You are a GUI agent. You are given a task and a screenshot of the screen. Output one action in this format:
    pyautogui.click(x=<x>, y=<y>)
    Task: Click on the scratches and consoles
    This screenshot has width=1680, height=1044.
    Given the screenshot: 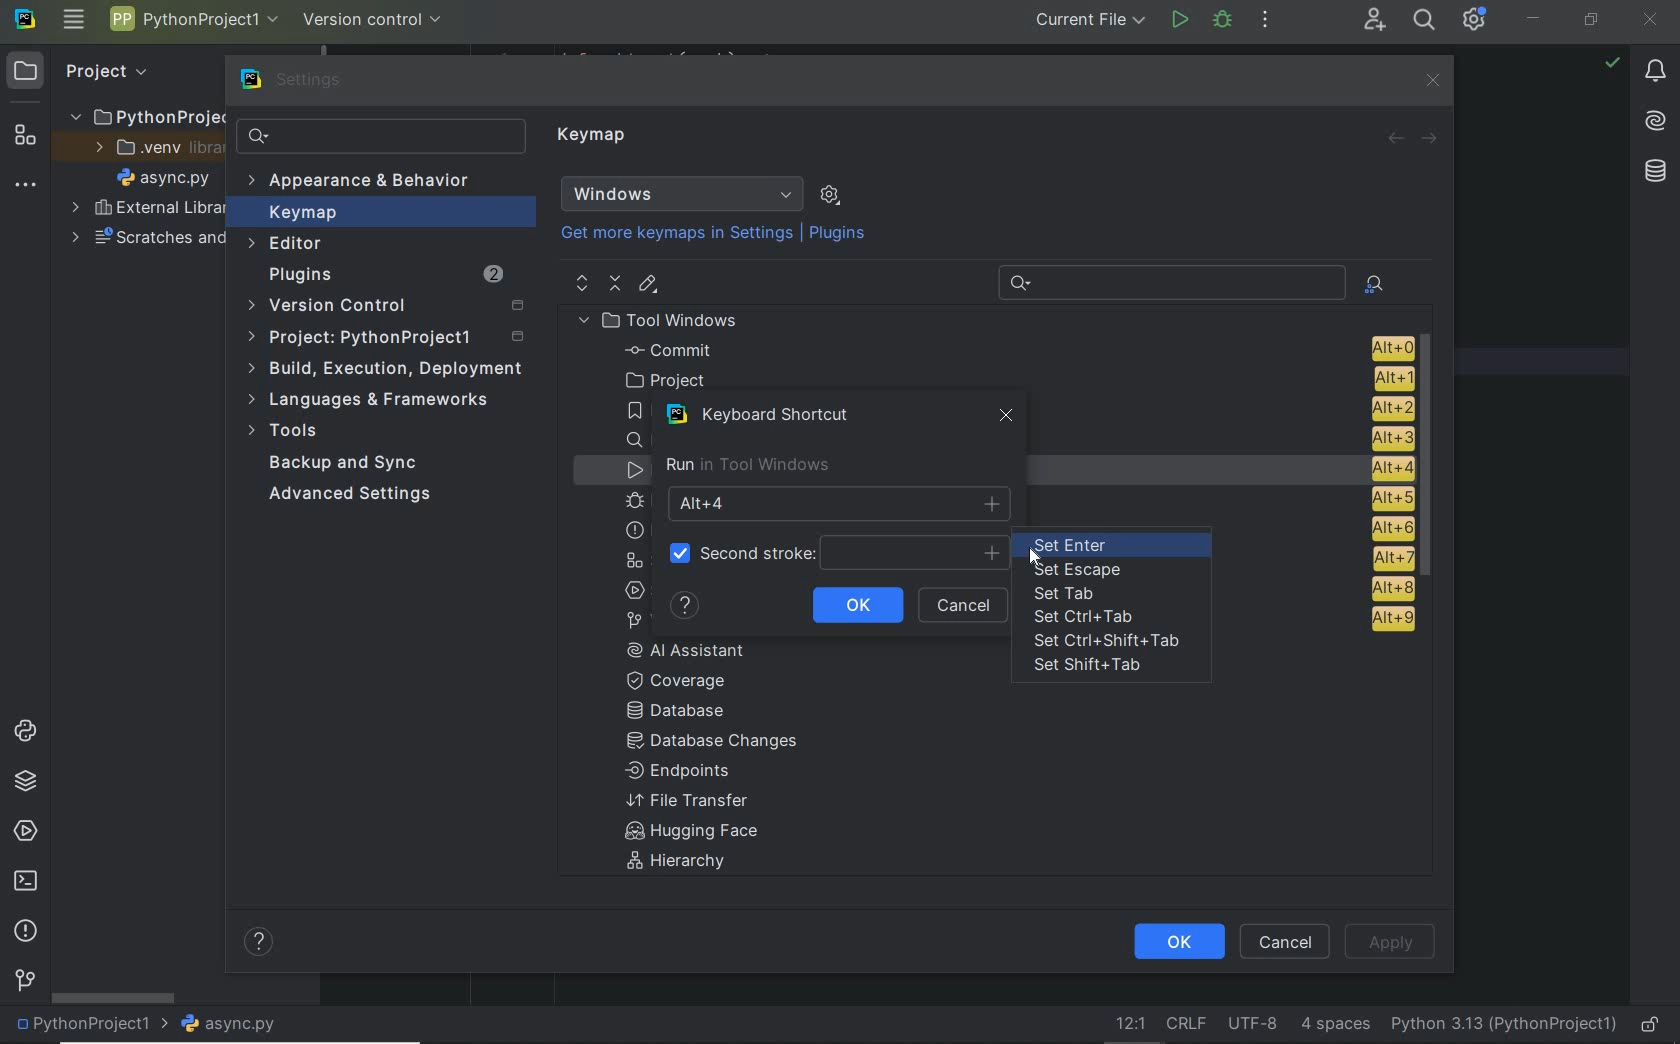 What is the action you would take?
    pyautogui.click(x=147, y=239)
    